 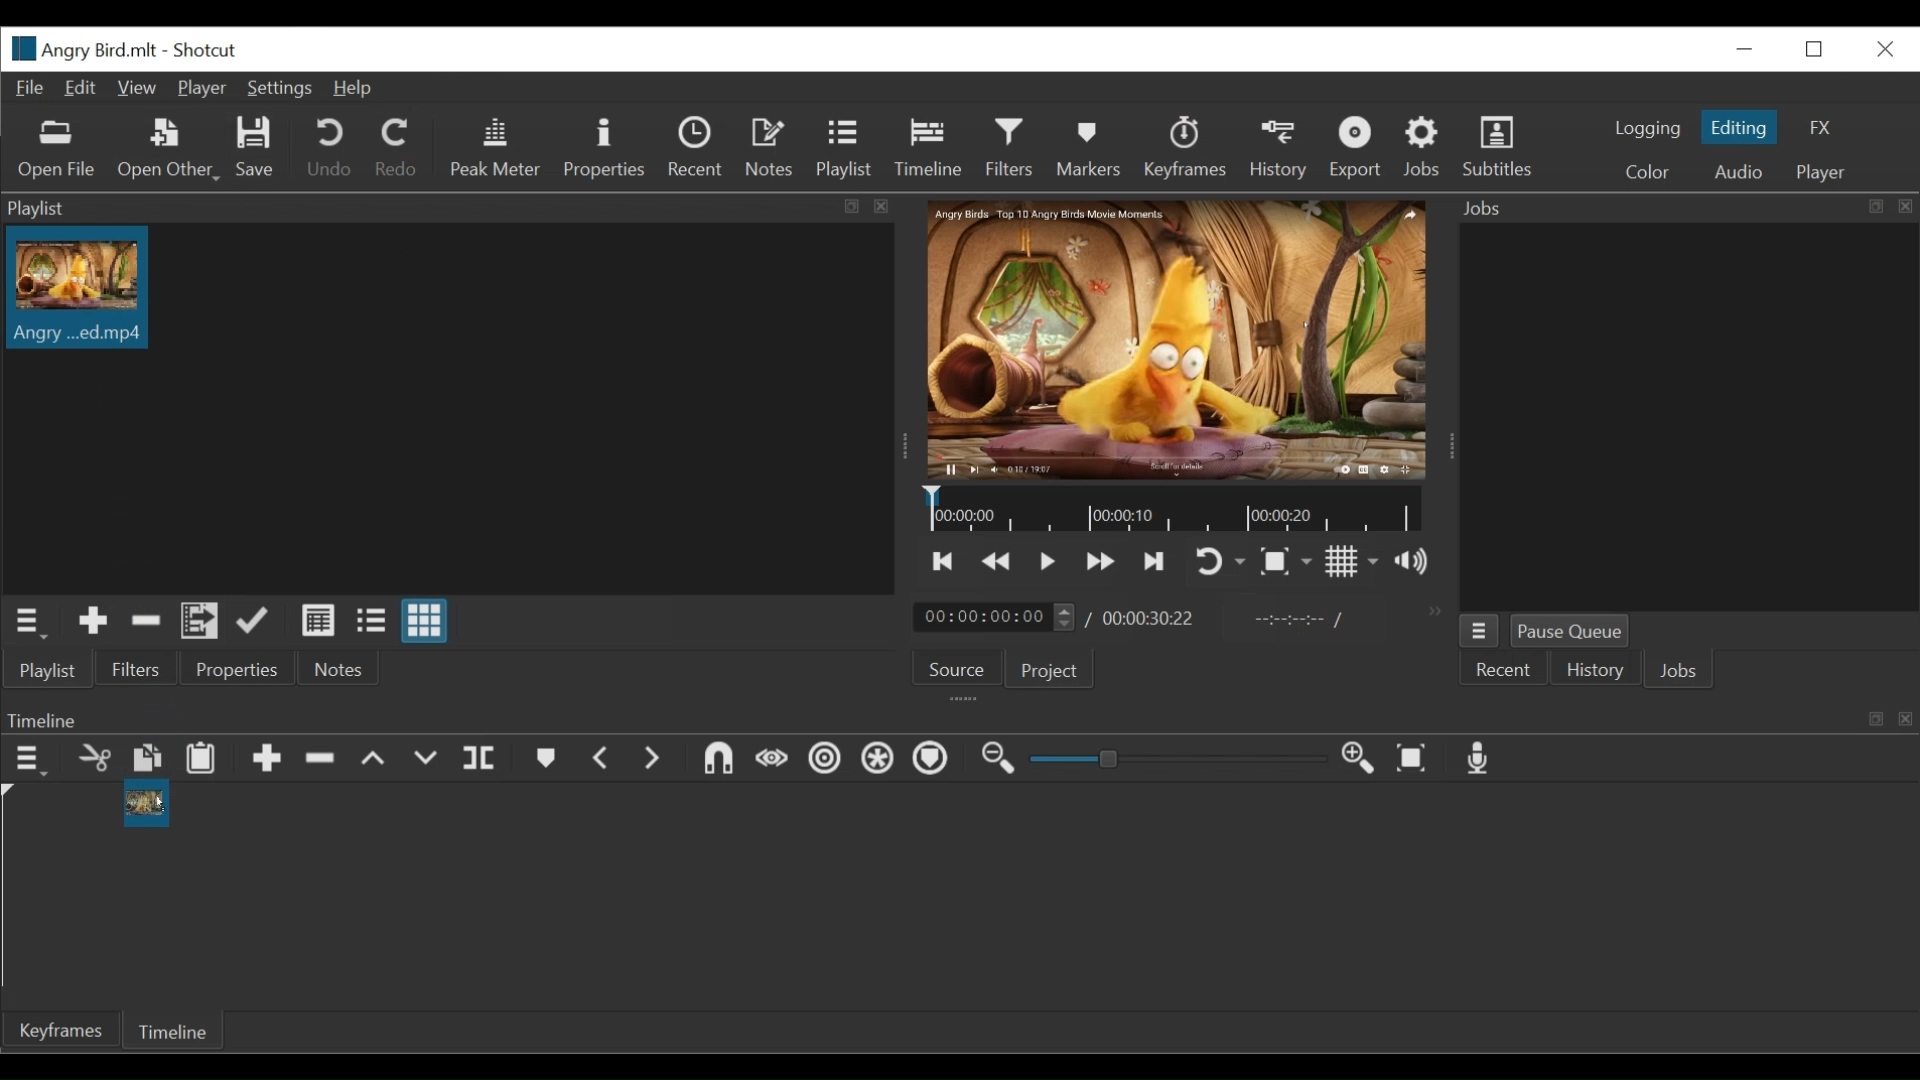 I want to click on previous marker, so click(x=602, y=758).